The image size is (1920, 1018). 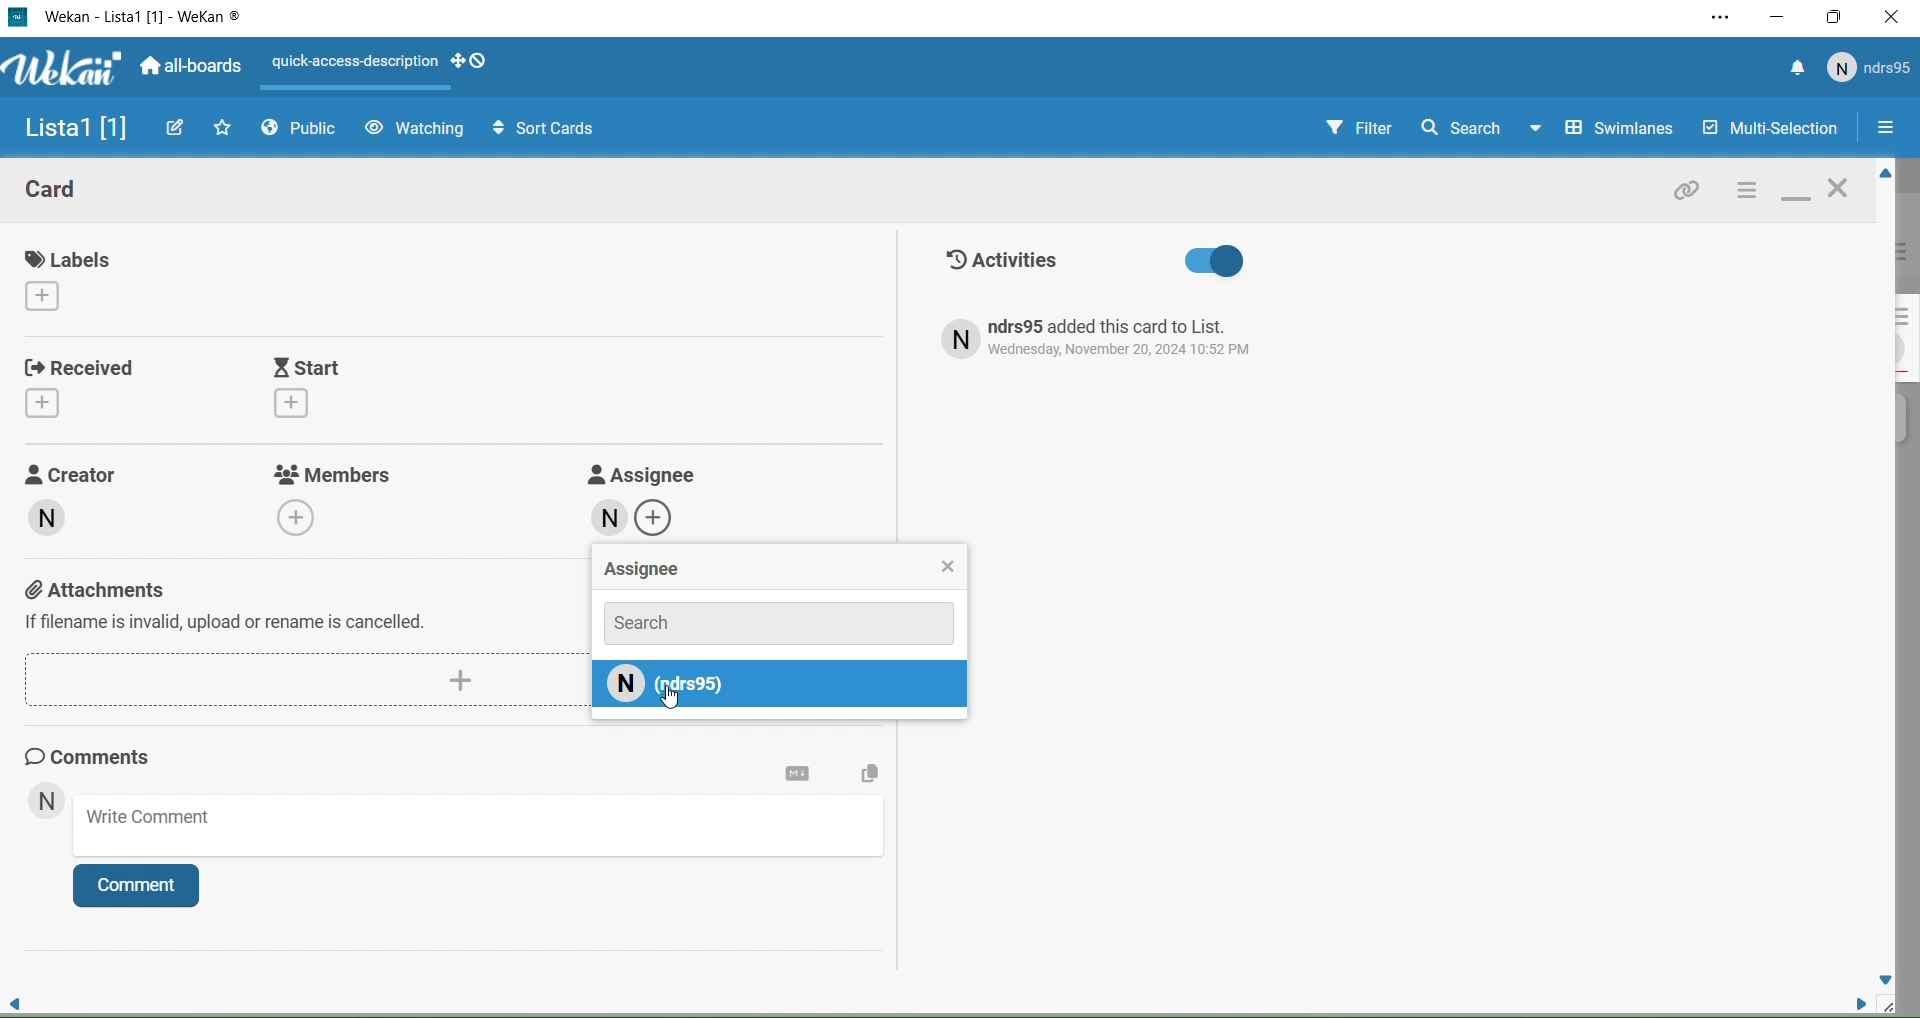 What do you see at coordinates (1797, 70) in the screenshot?
I see `Notifications` at bounding box center [1797, 70].